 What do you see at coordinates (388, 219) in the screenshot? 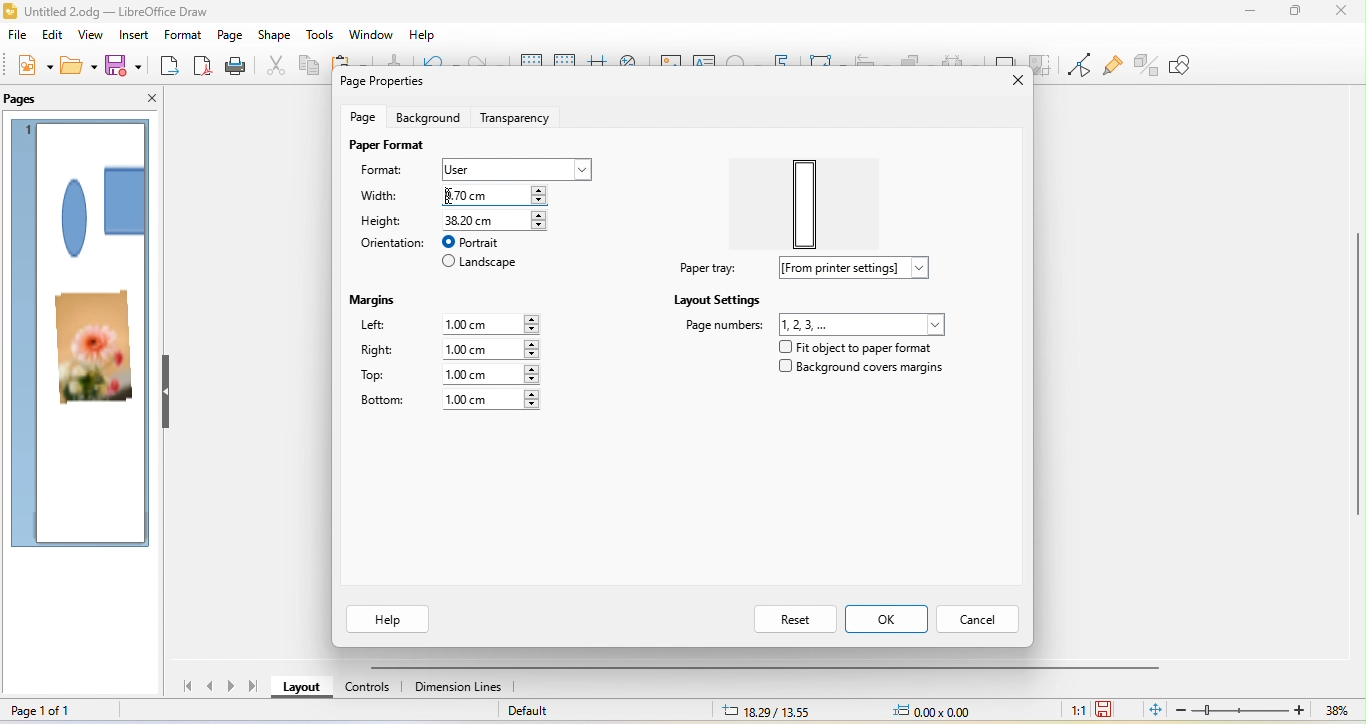
I see `height` at bounding box center [388, 219].